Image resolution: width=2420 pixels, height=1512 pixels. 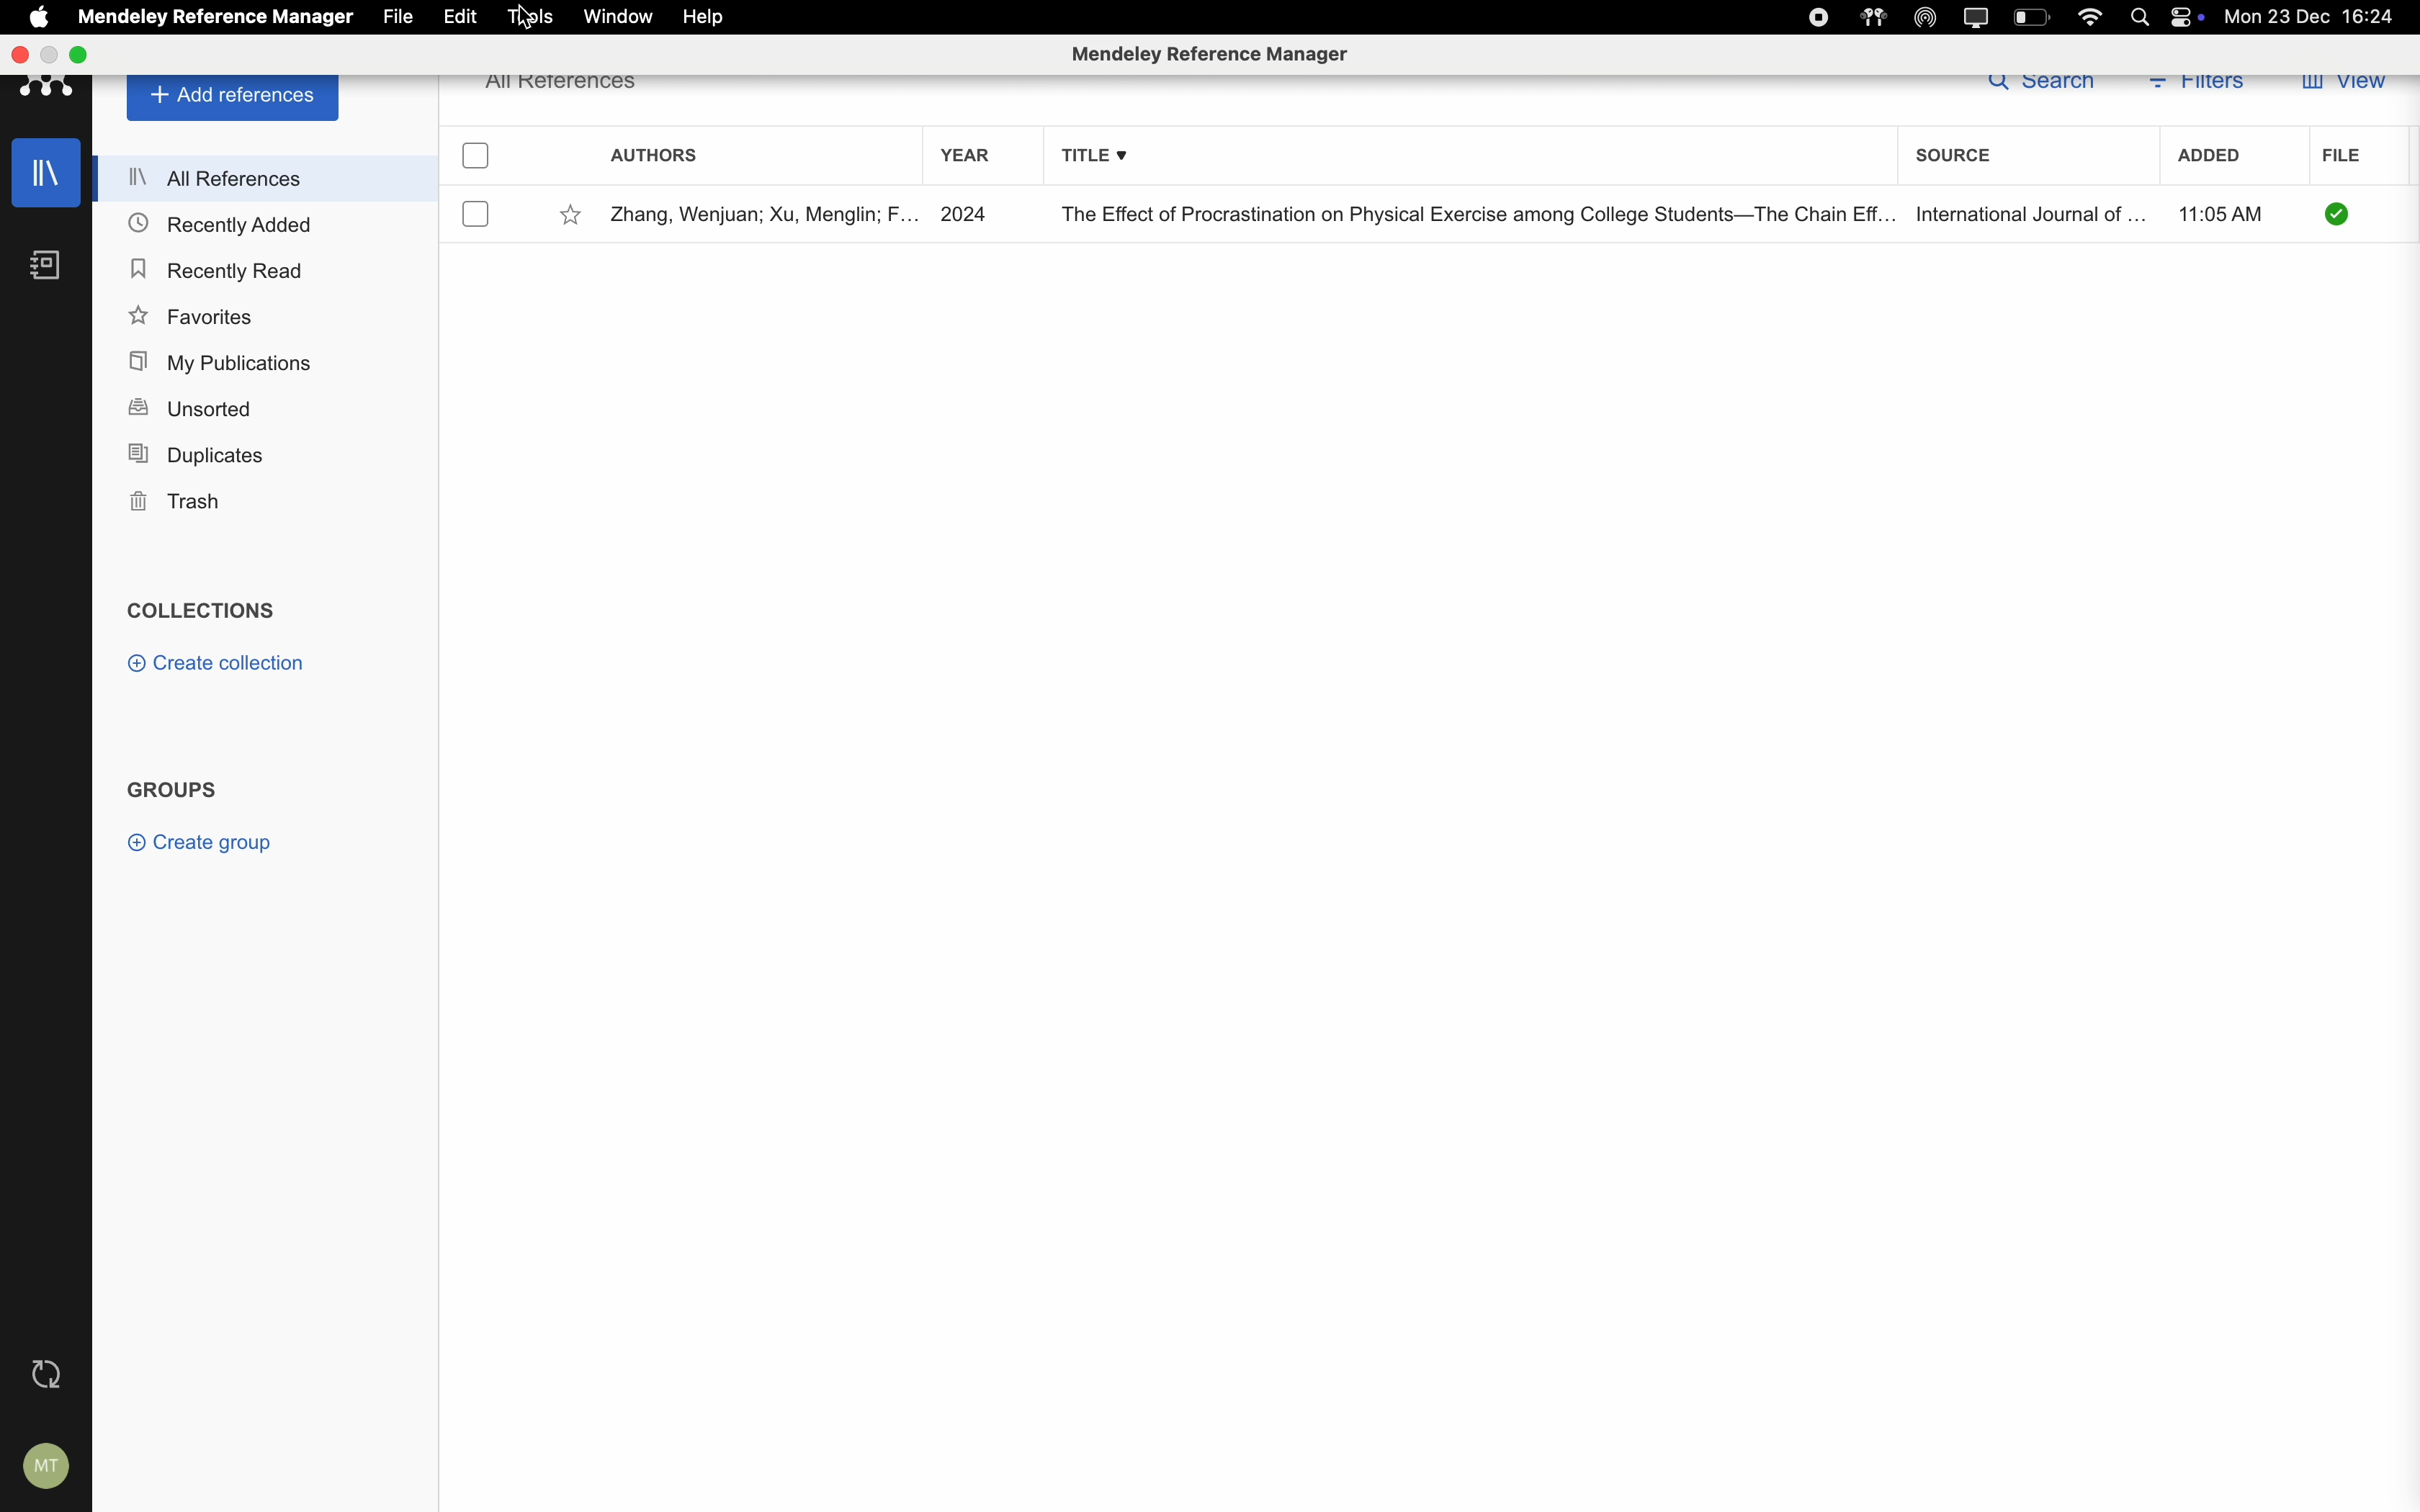 I want to click on author, so click(x=759, y=215).